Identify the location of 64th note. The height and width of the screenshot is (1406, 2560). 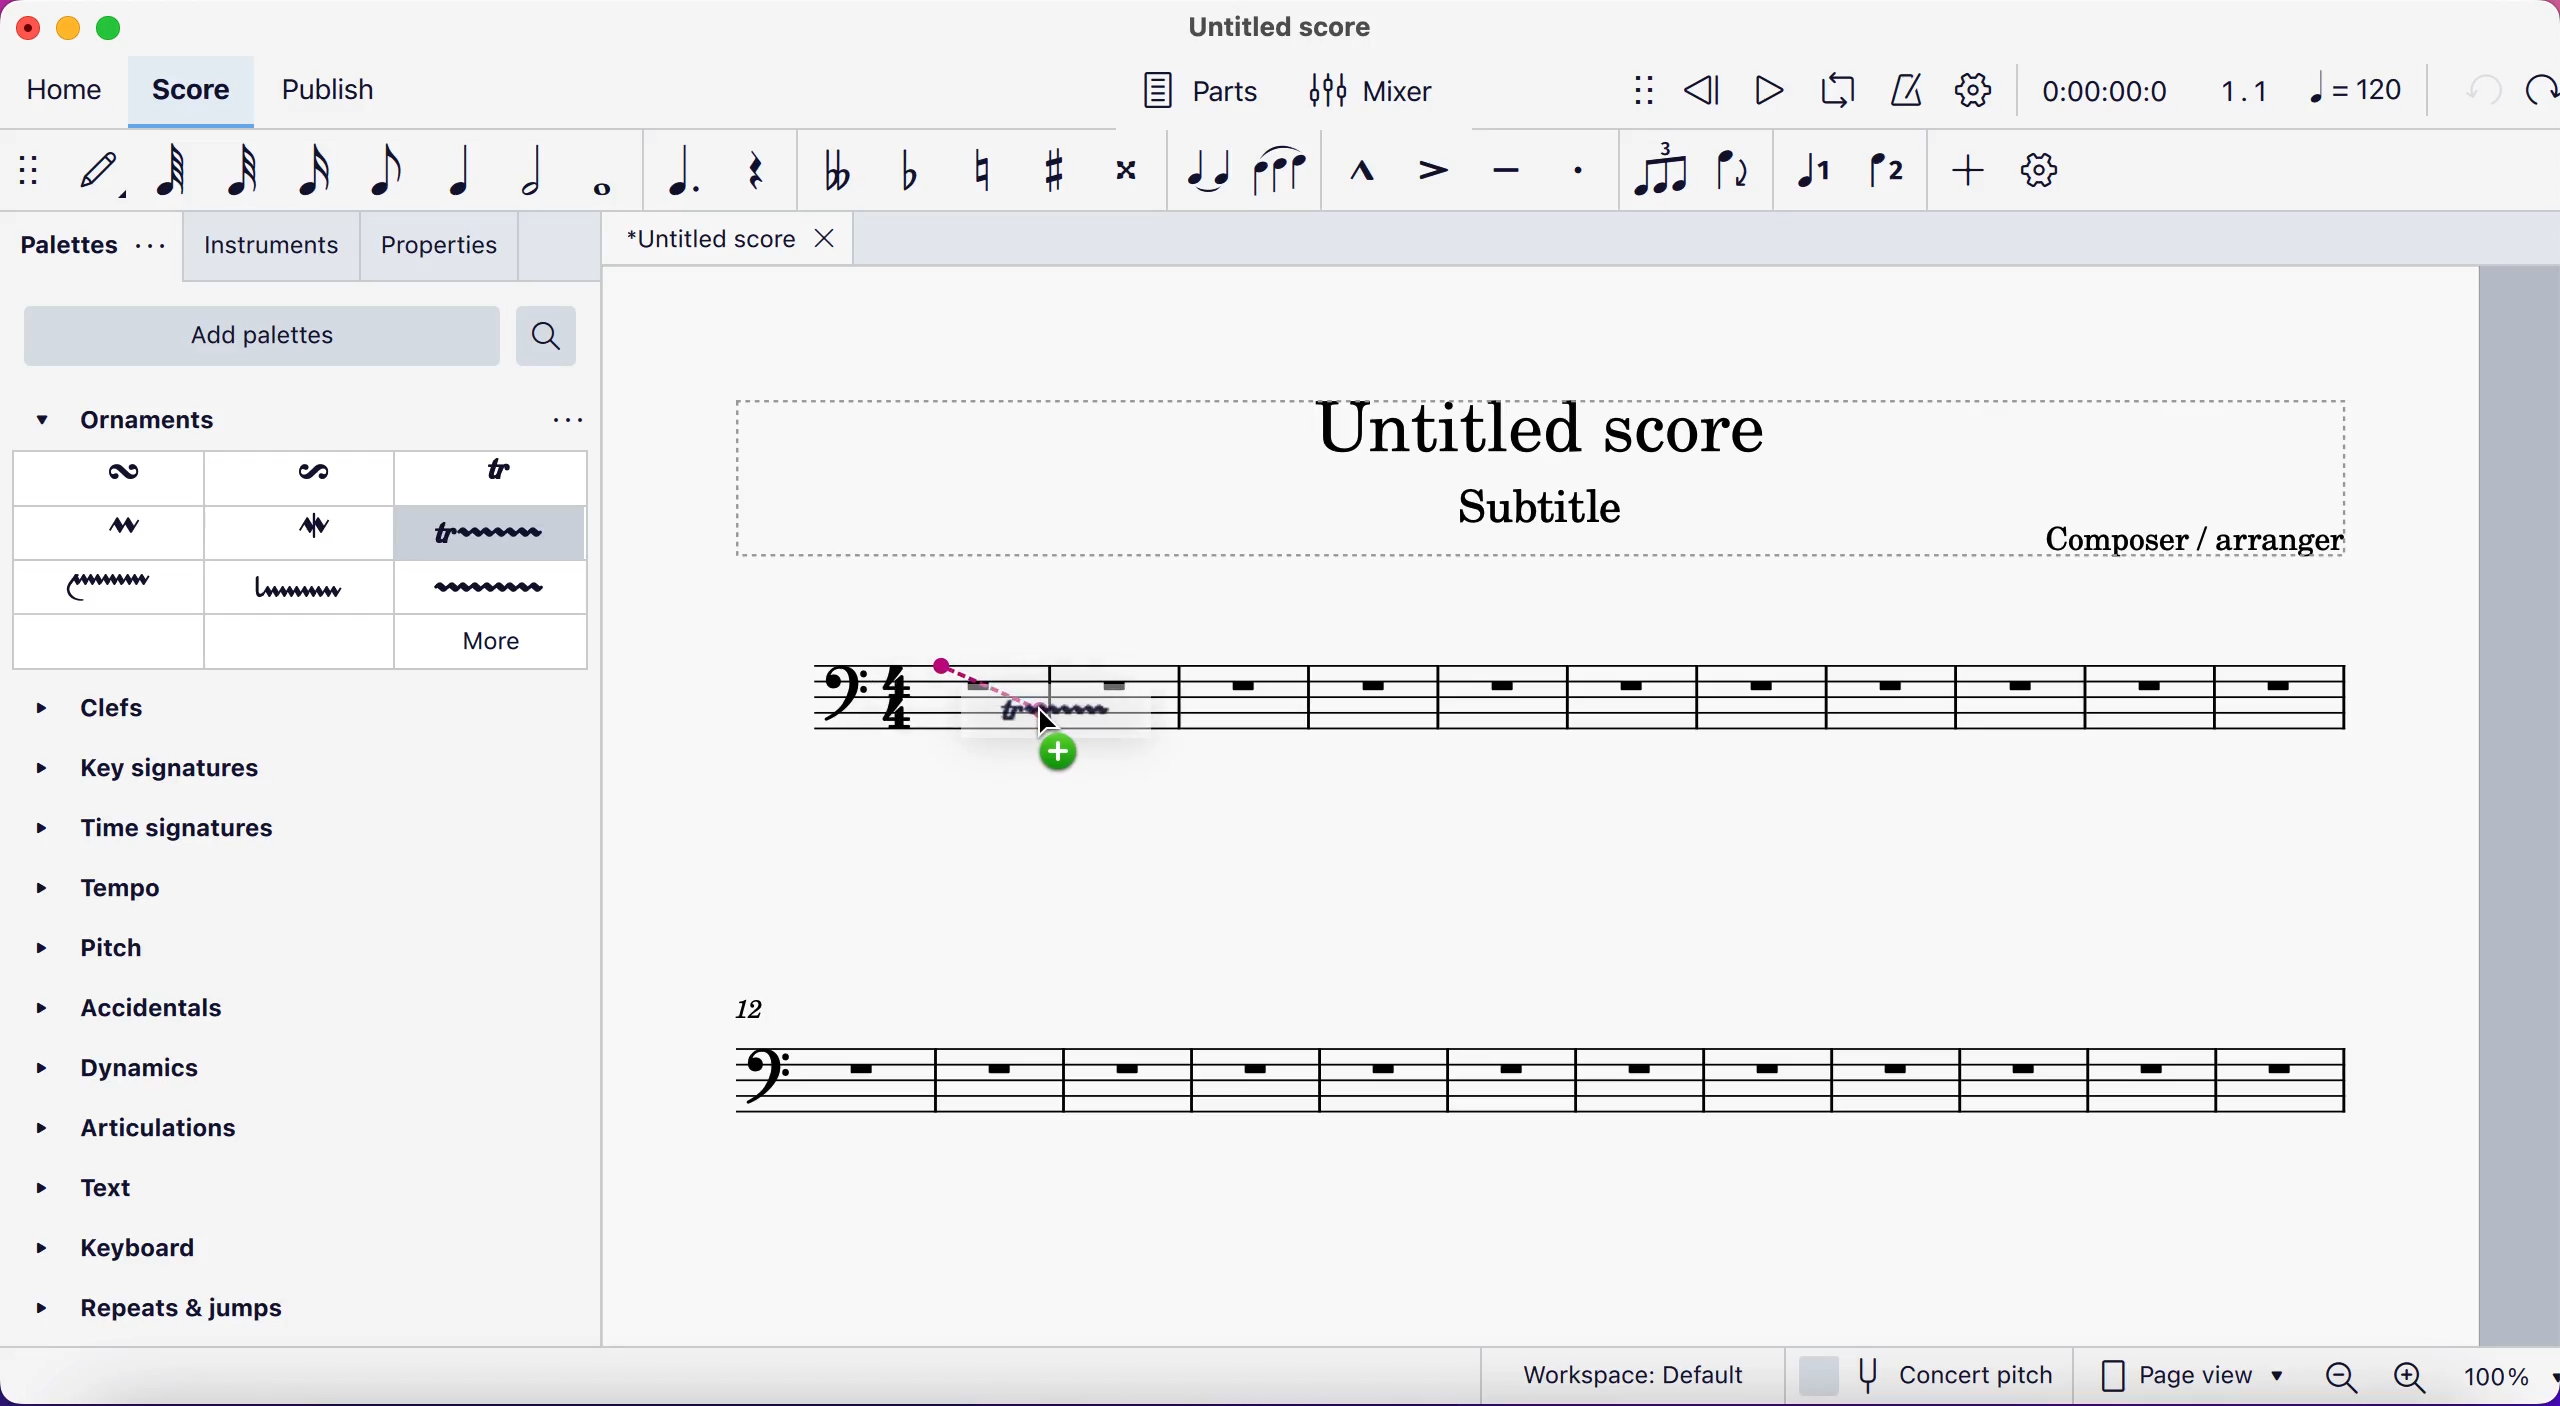
(162, 173).